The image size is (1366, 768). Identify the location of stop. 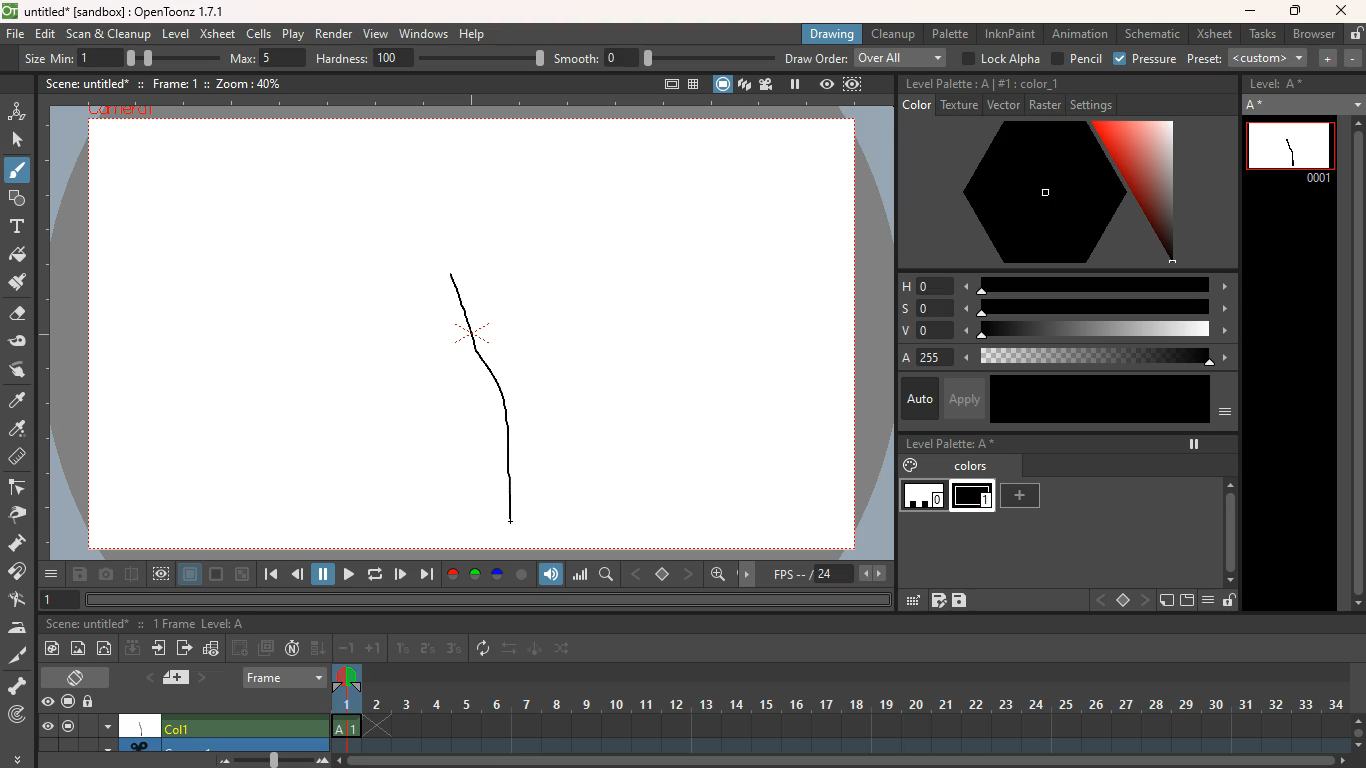
(664, 575).